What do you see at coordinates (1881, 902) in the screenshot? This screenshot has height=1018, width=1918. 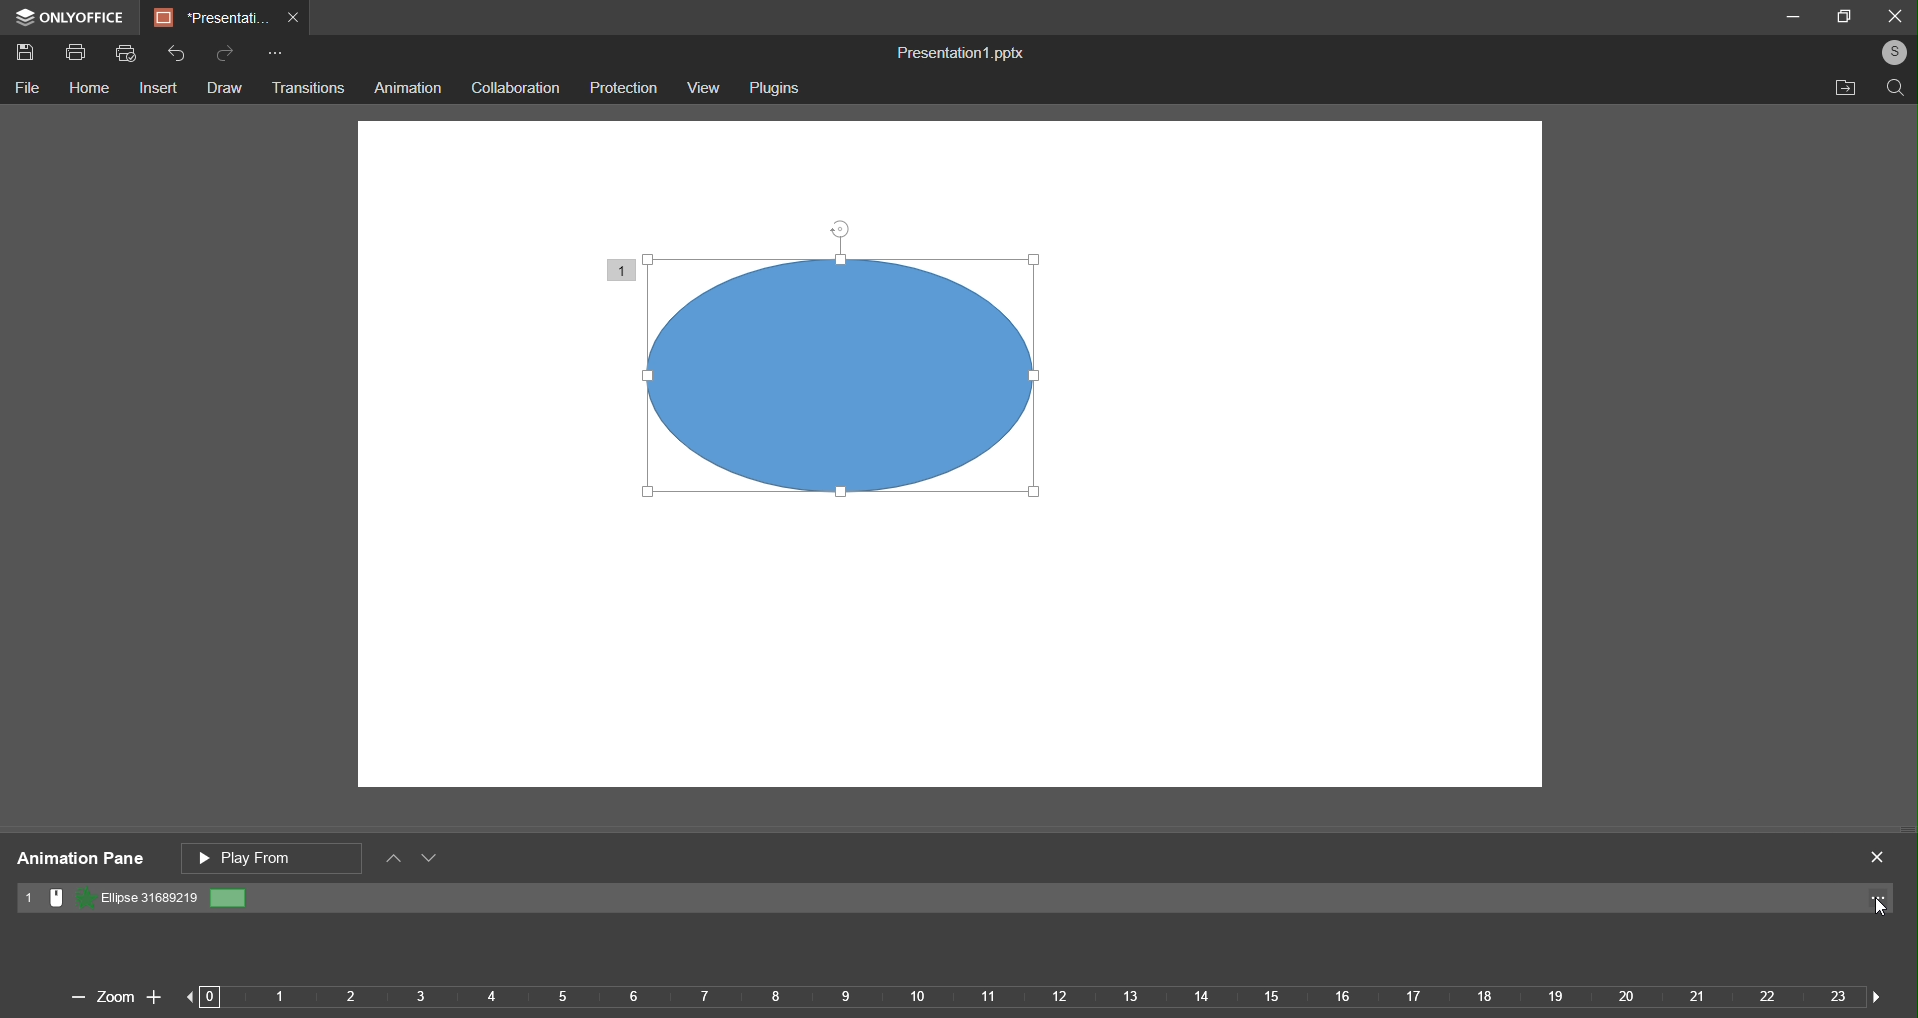 I see `More` at bounding box center [1881, 902].